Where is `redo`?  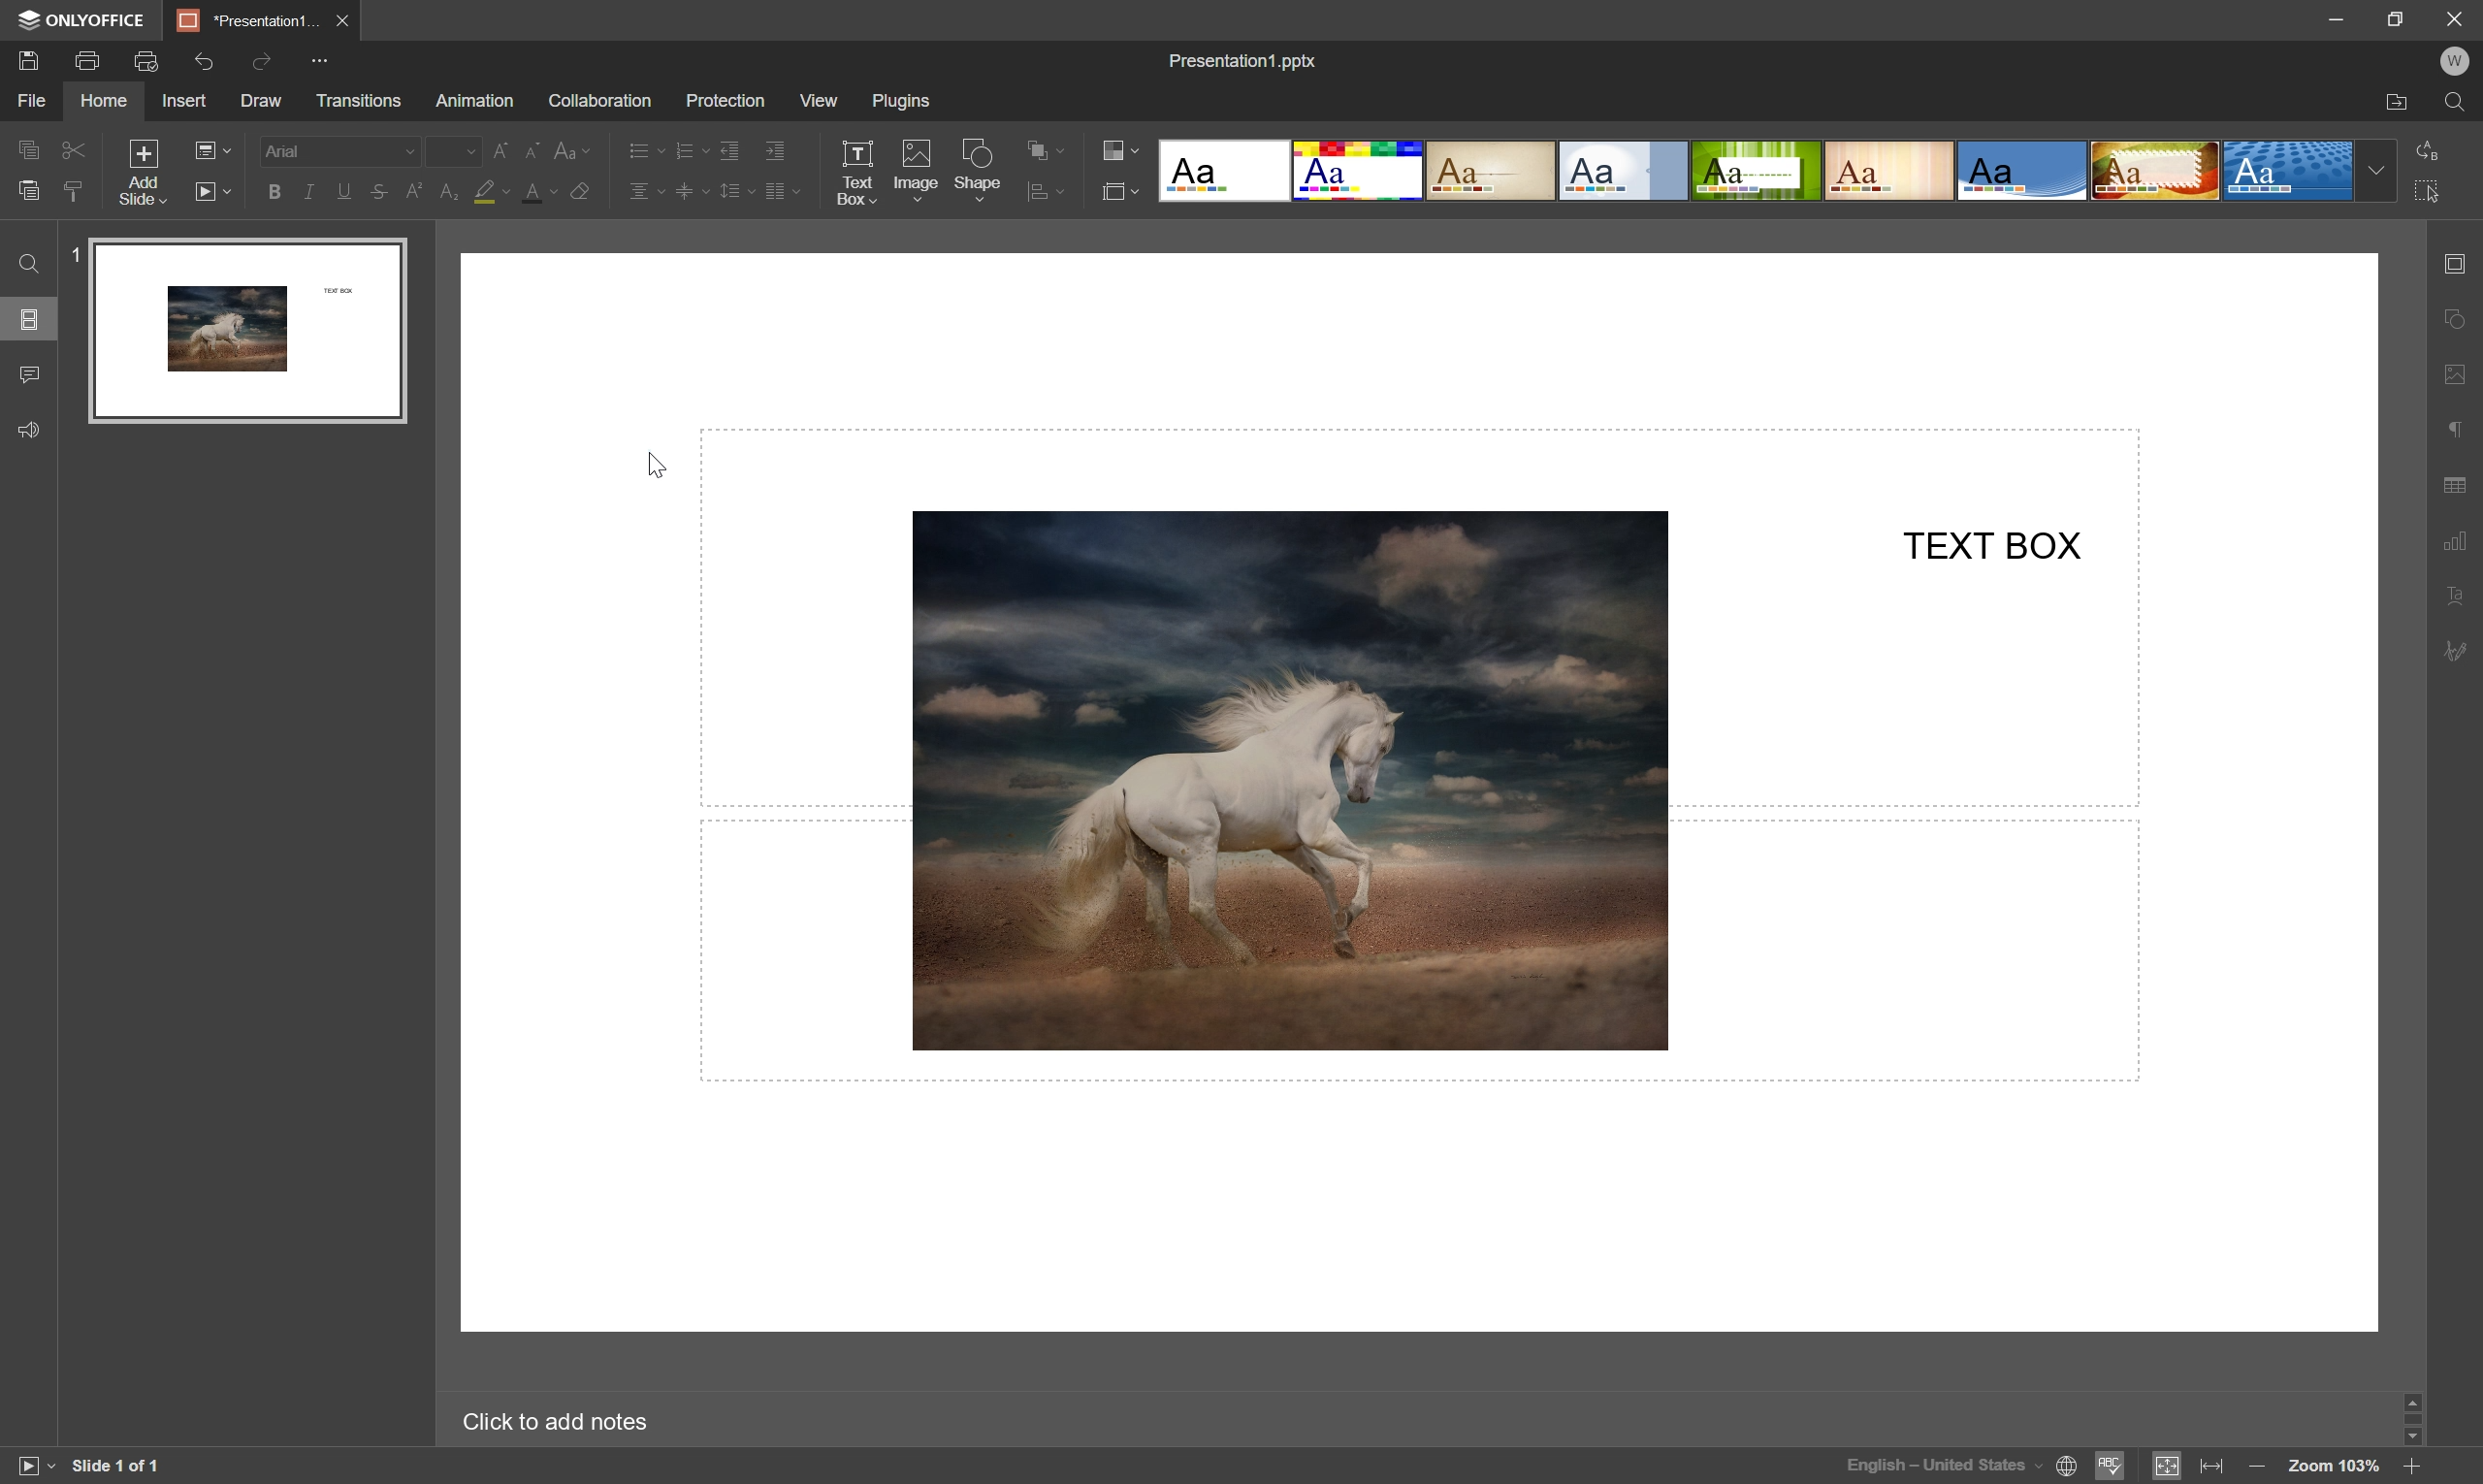 redo is located at coordinates (267, 65).